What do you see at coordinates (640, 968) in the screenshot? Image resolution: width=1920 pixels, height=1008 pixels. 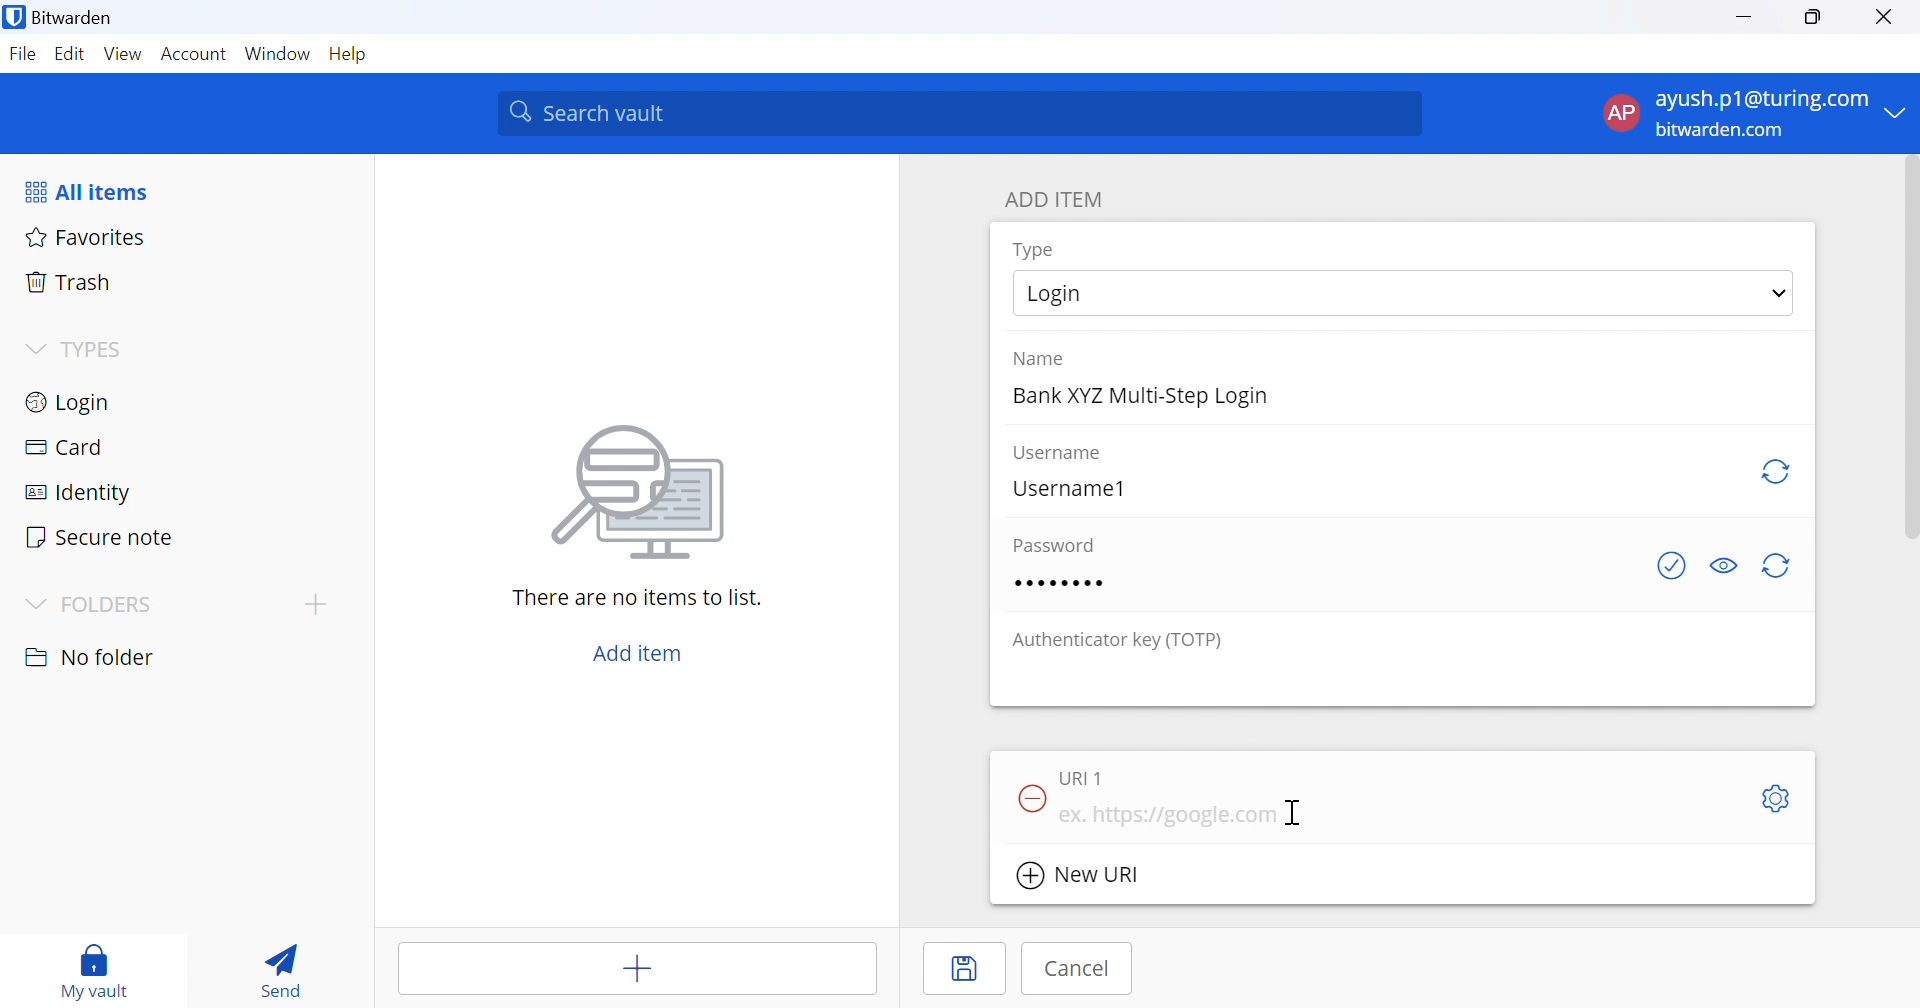 I see `Add item` at bounding box center [640, 968].